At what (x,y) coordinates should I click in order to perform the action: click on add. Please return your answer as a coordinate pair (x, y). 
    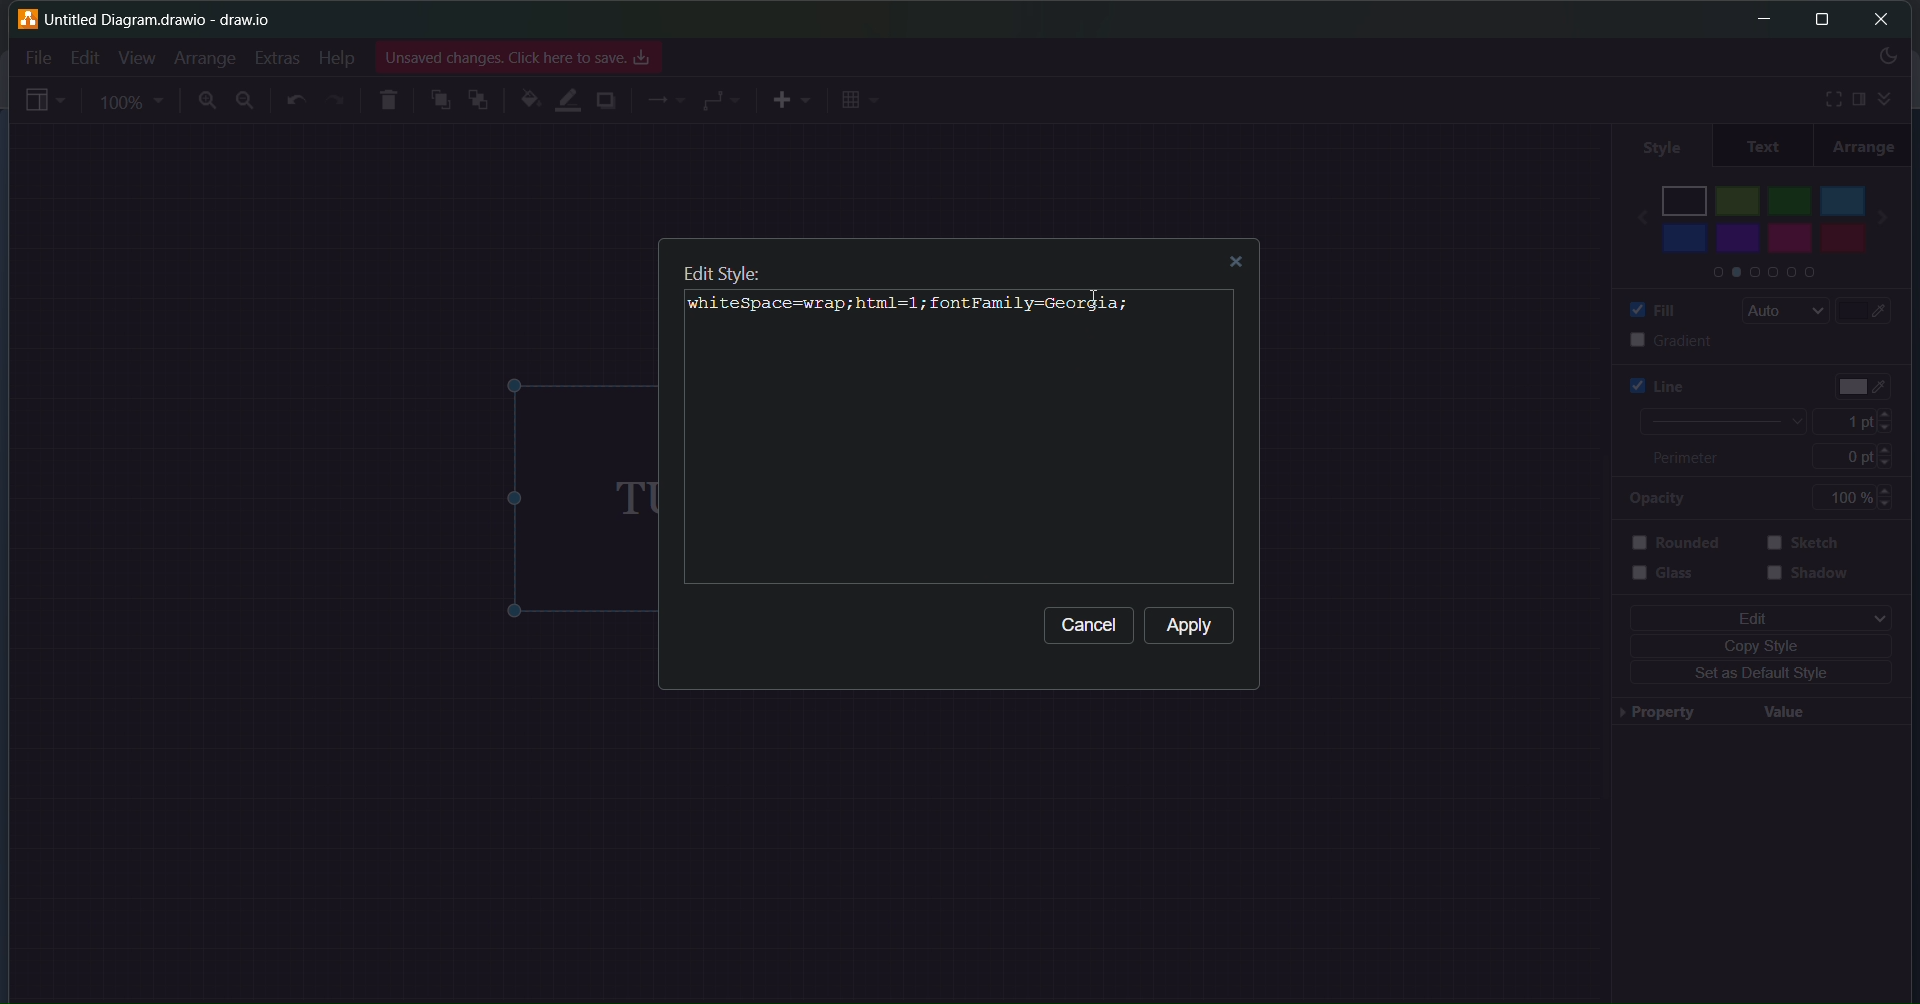
    Looking at the image, I should click on (790, 100).